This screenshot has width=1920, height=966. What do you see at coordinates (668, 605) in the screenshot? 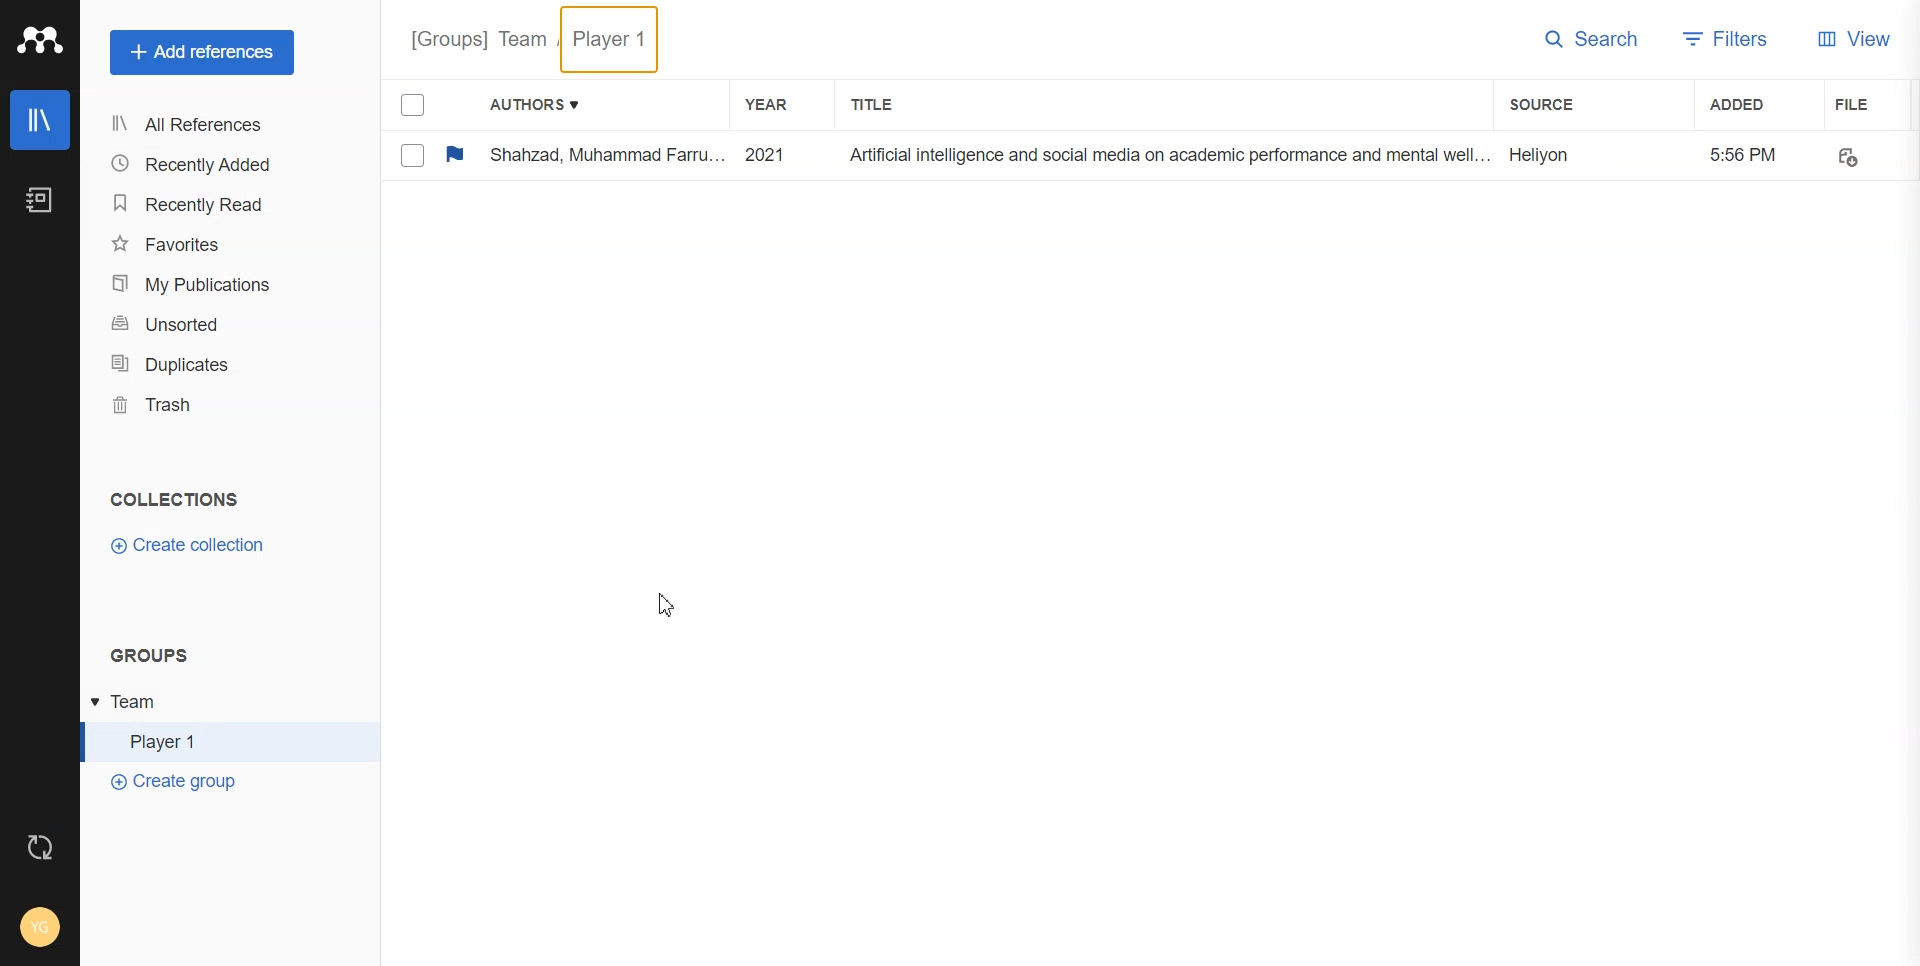
I see `Cursor` at bounding box center [668, 605].